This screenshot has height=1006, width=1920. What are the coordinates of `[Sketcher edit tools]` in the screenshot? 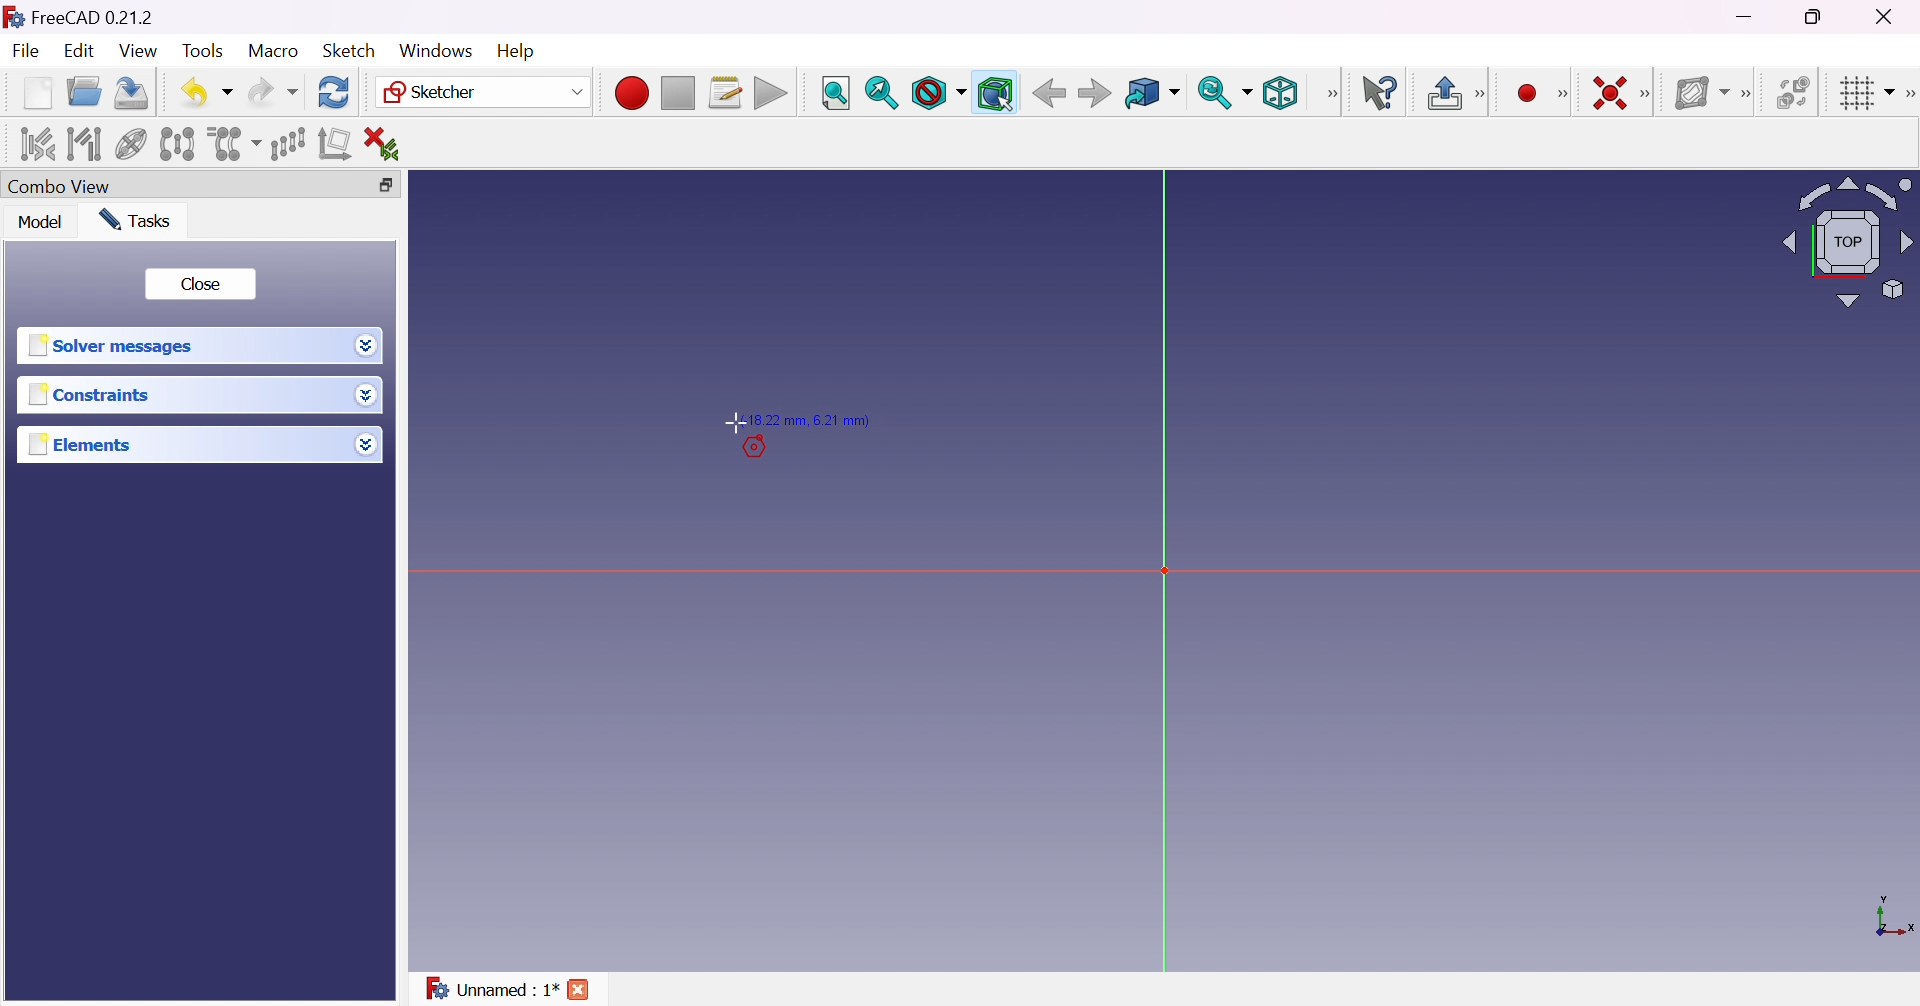 It's located at (1908, 94).